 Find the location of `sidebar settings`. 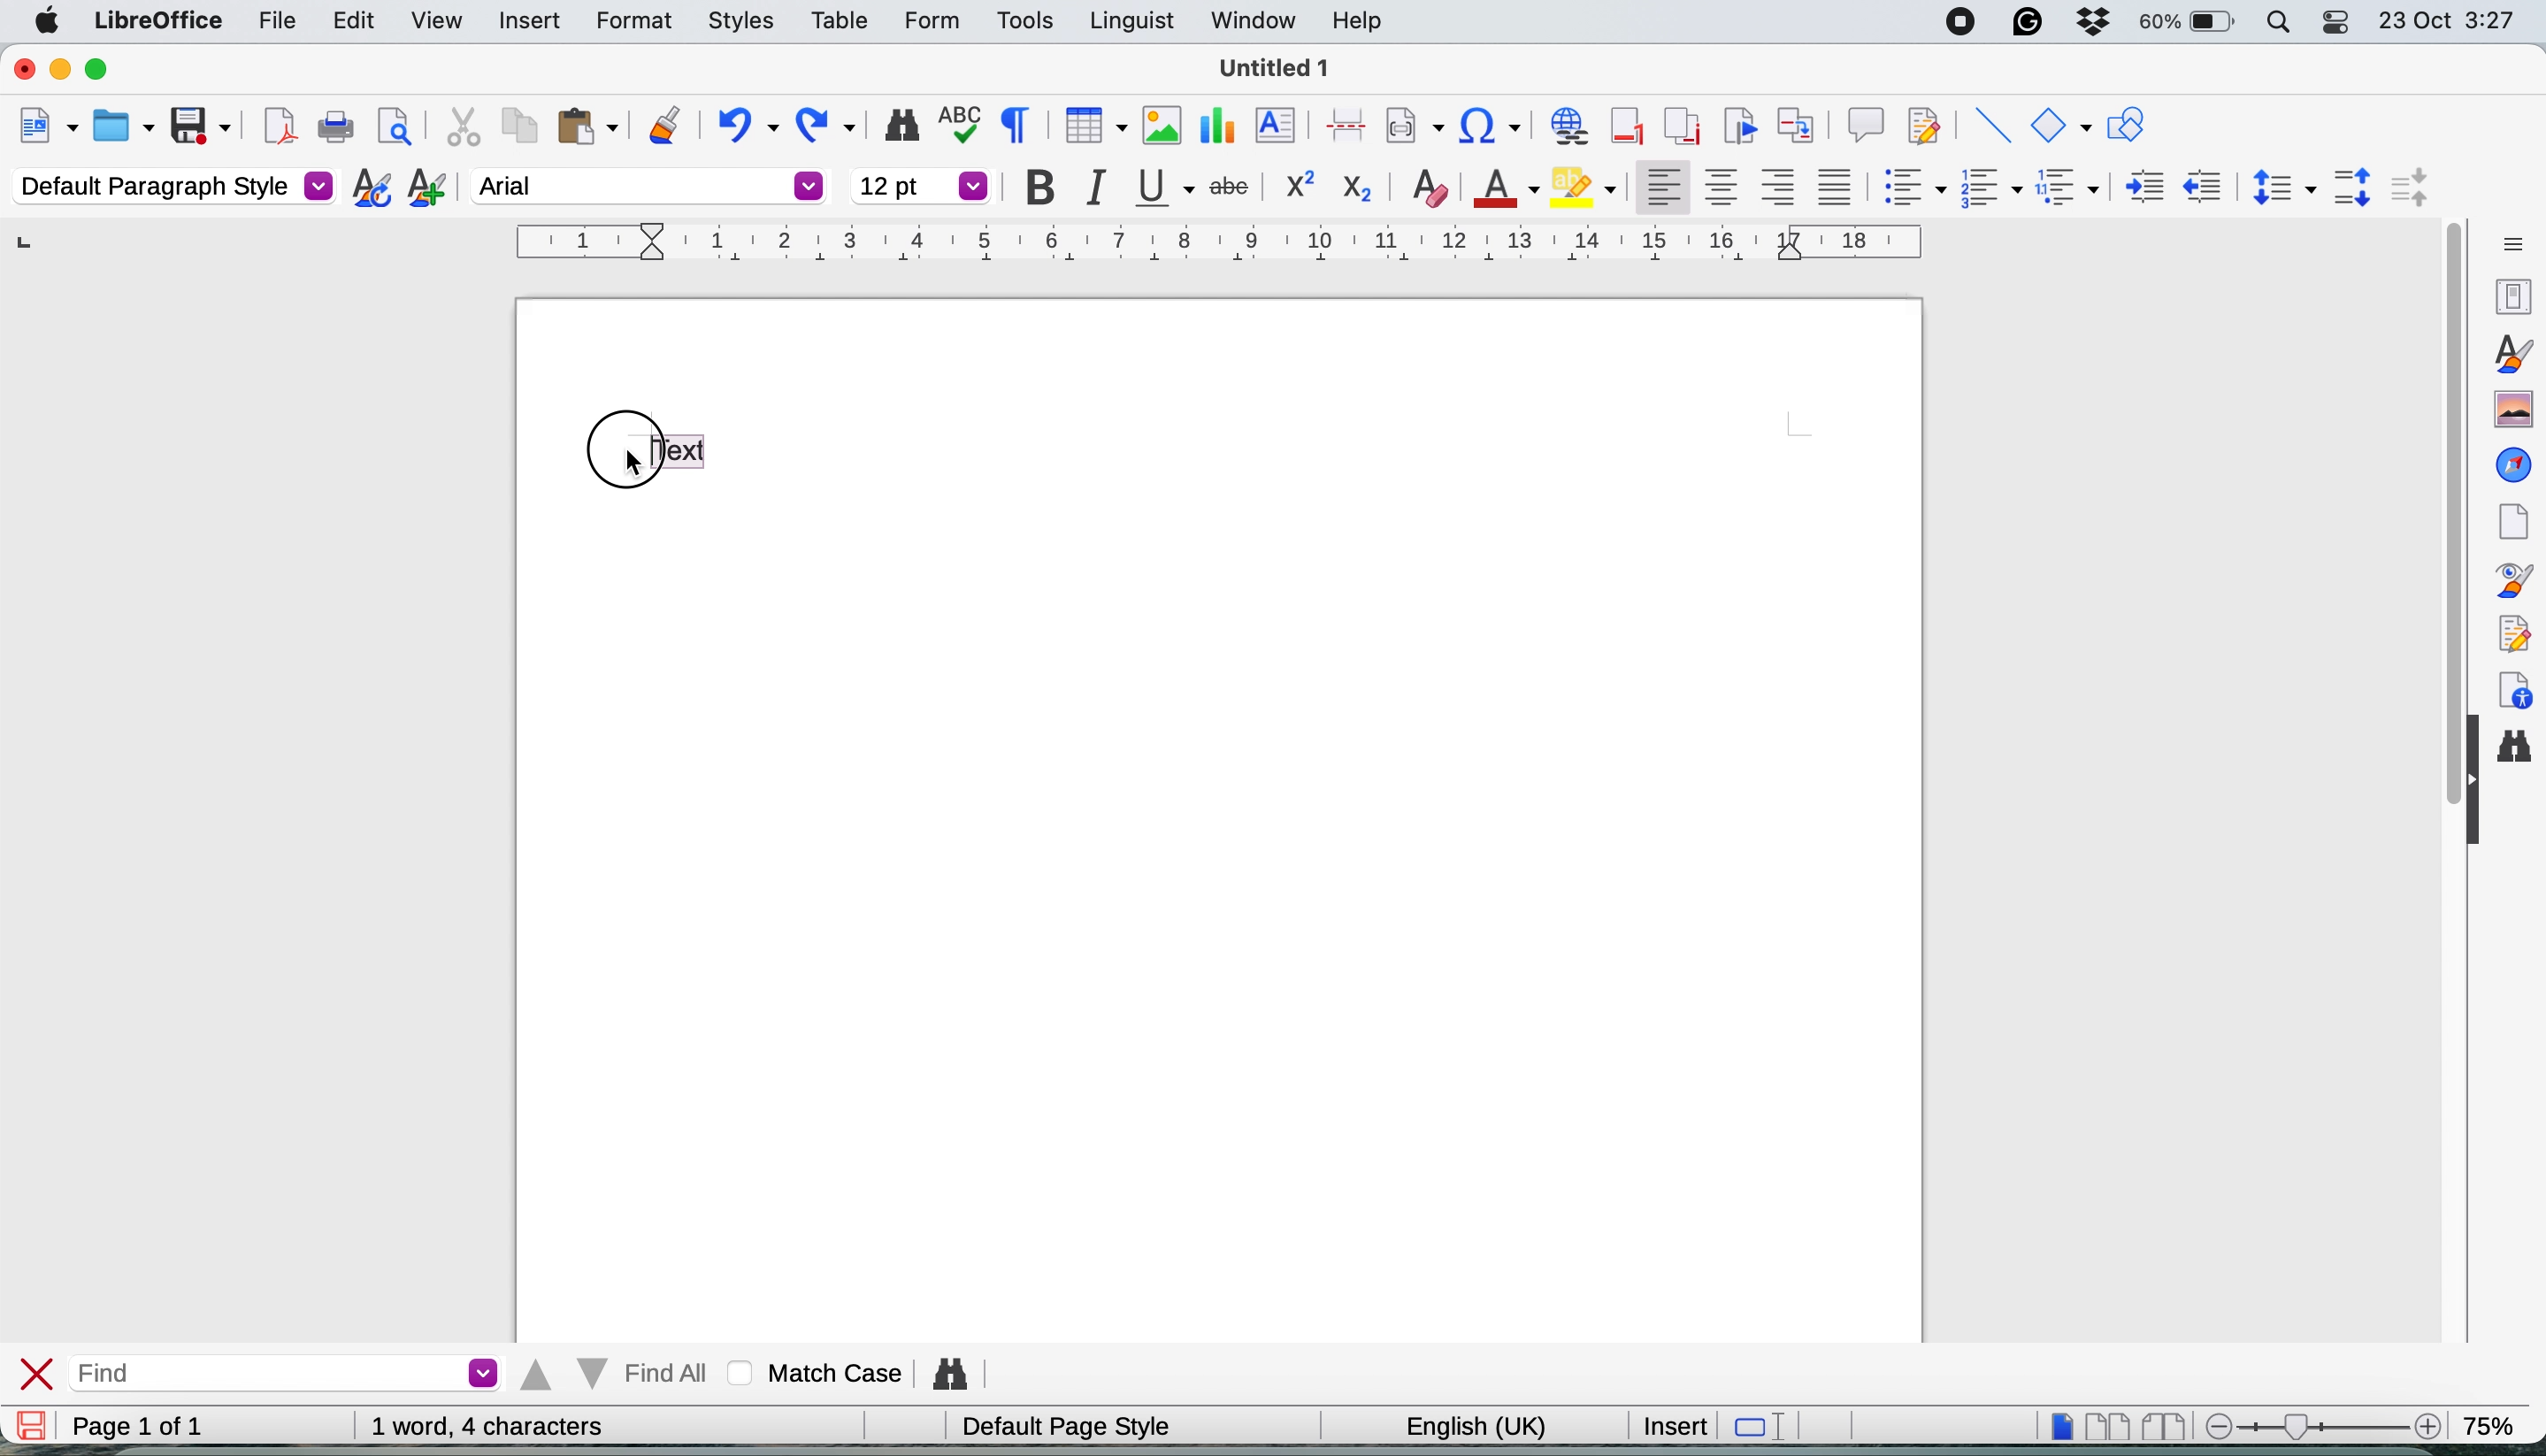

sidebar settings is located at coordinates (2507, 245).